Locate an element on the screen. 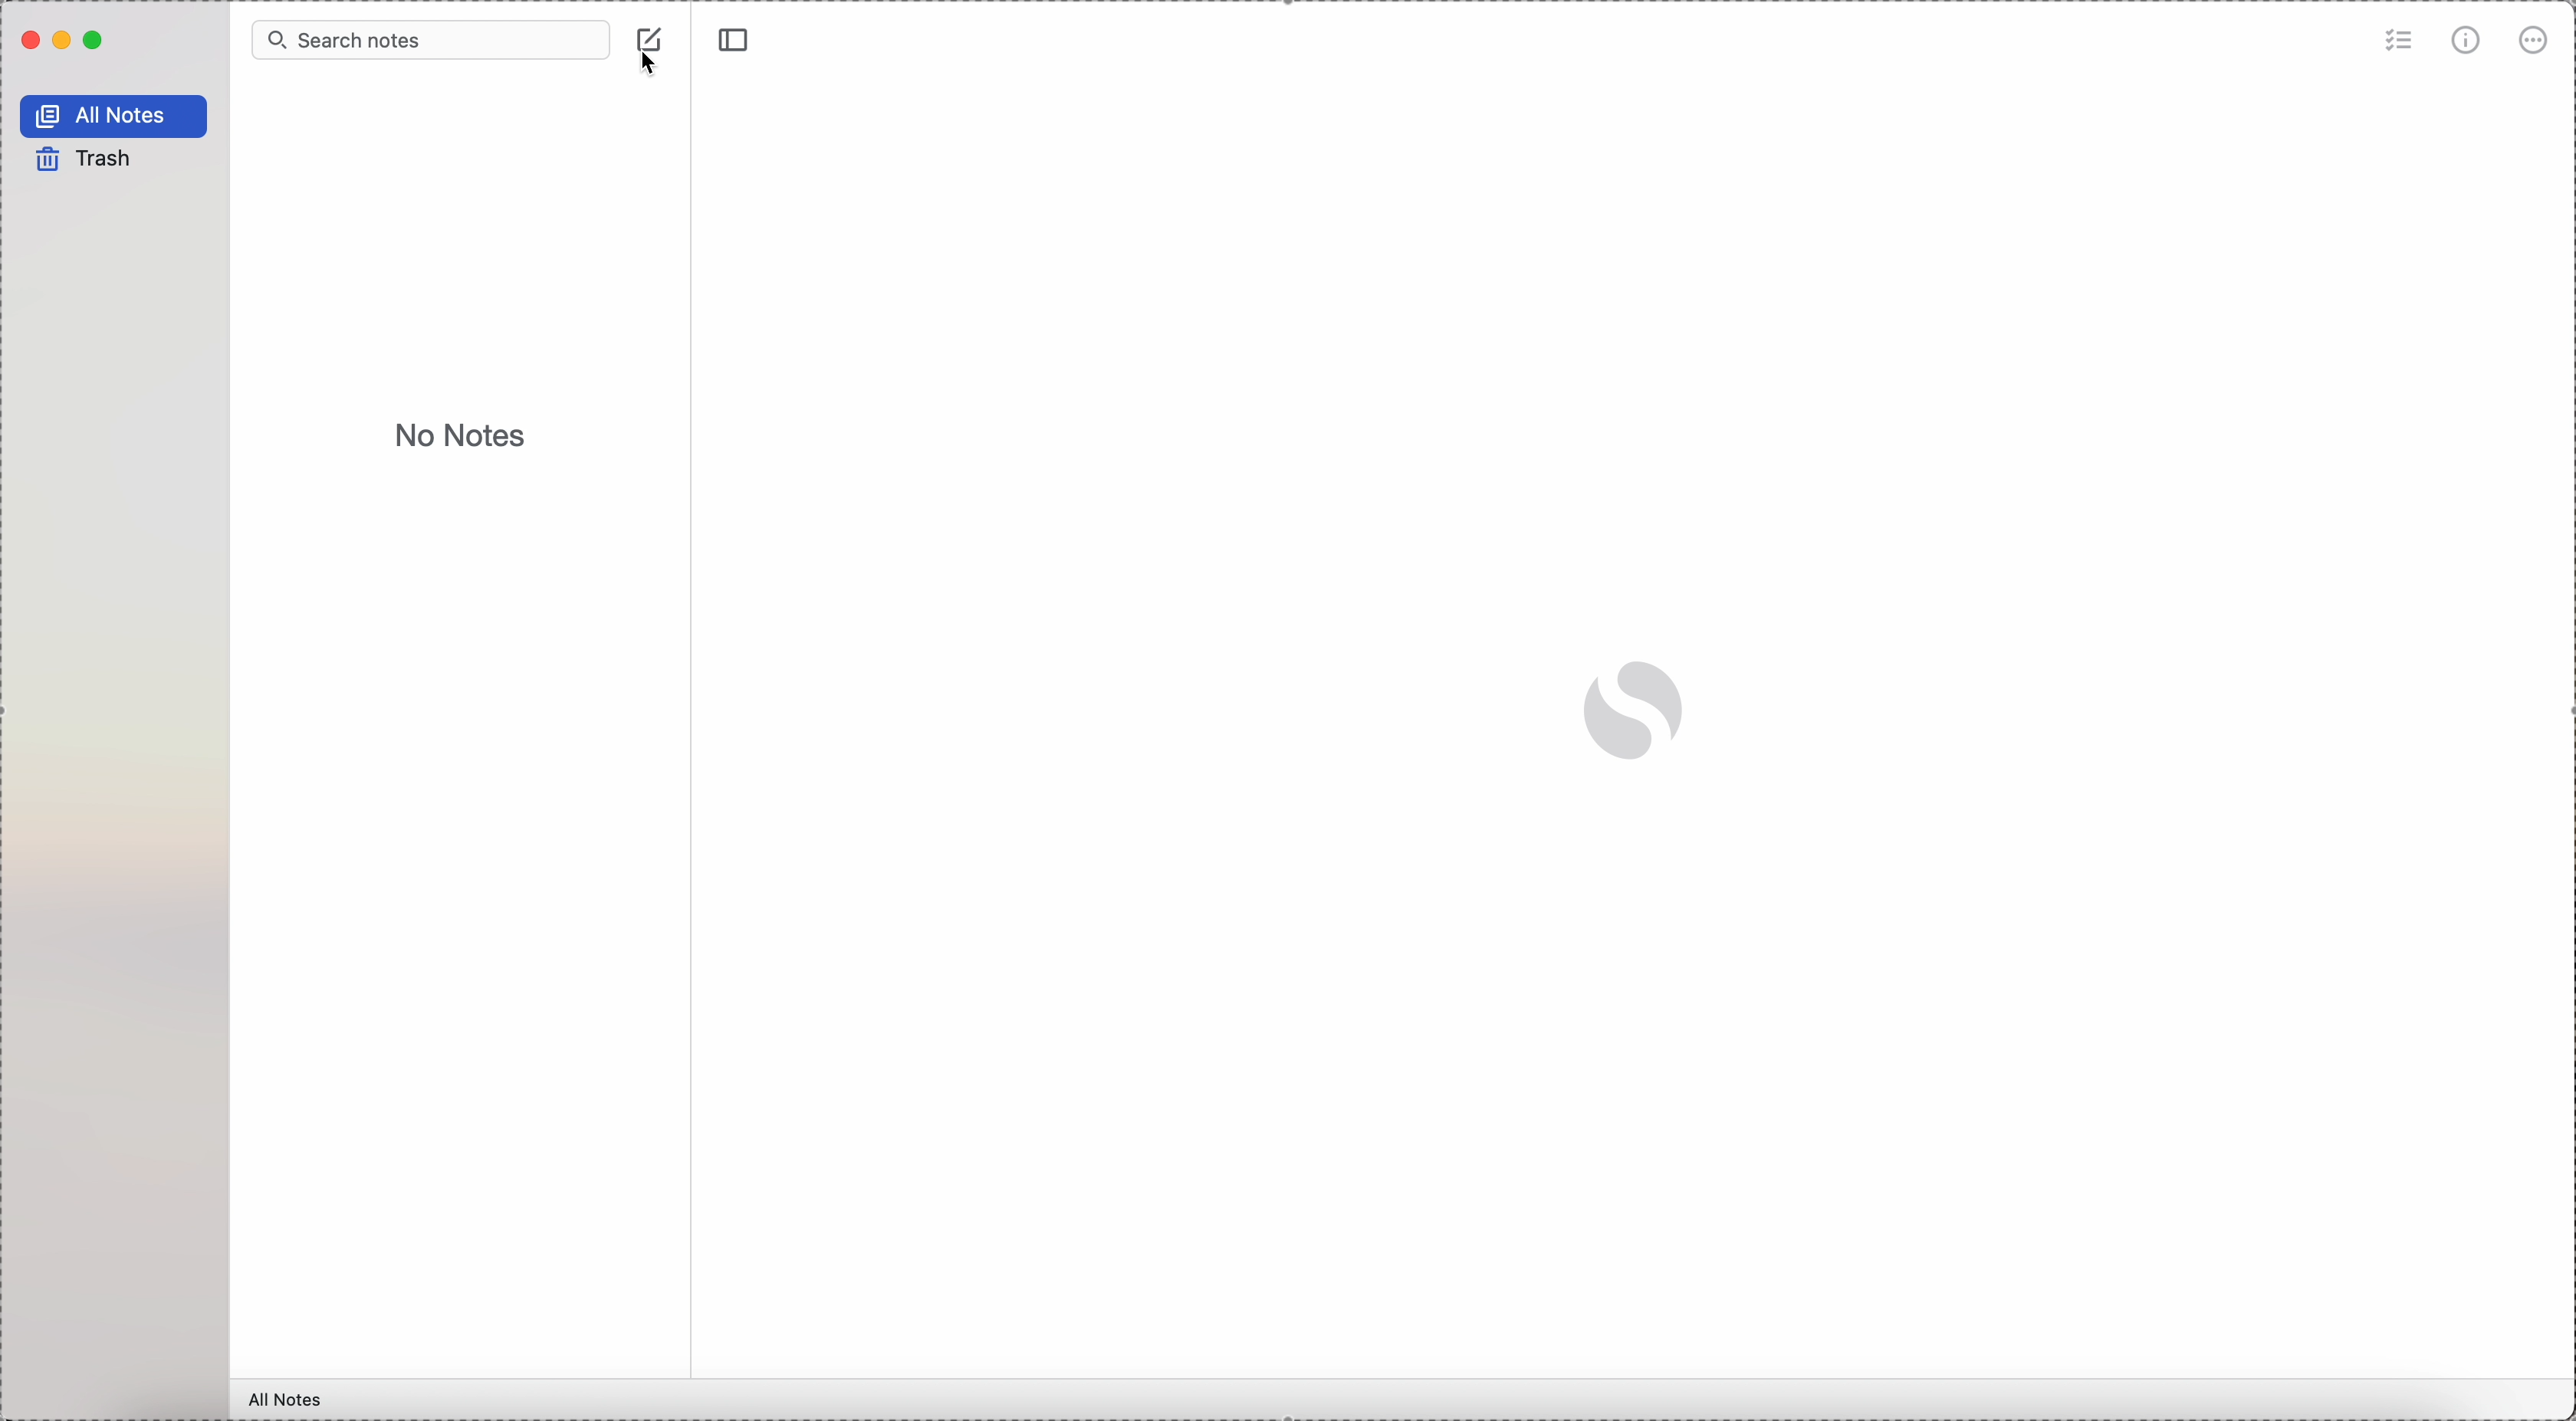 This screenshot has width=2576, height=1421. Simplenote logo is located at coordinates (1634, 712).